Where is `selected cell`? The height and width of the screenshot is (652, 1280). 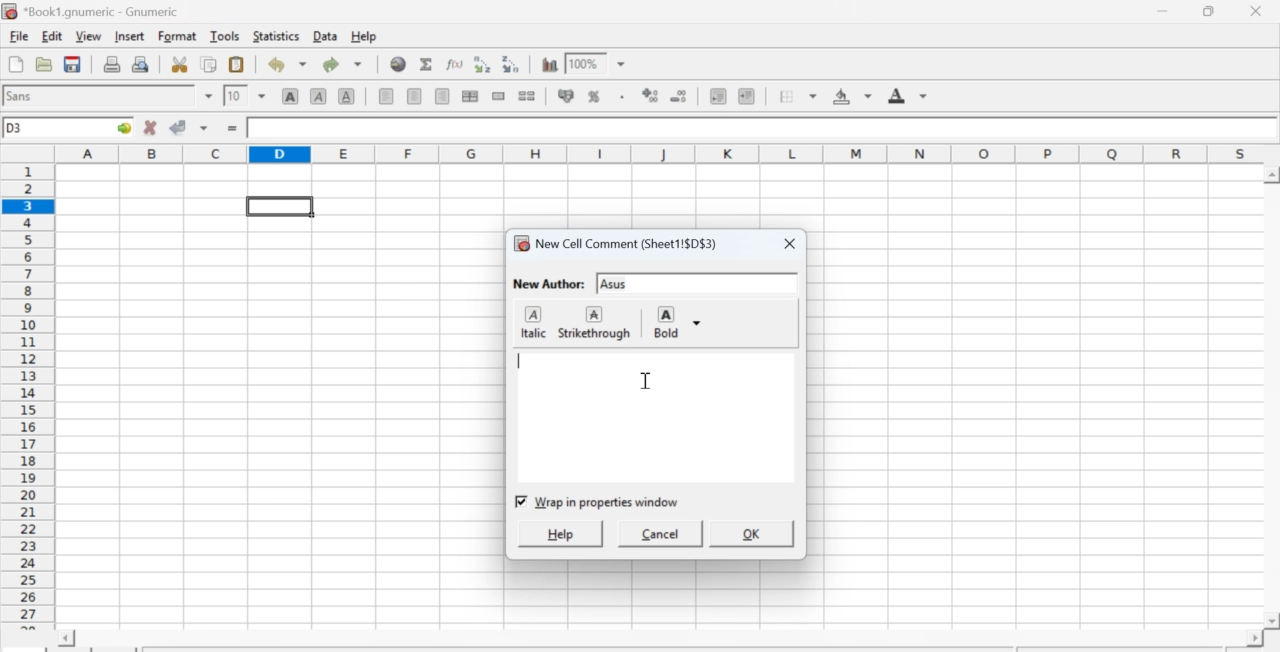
selected cell is located at coordinates (279, 205).